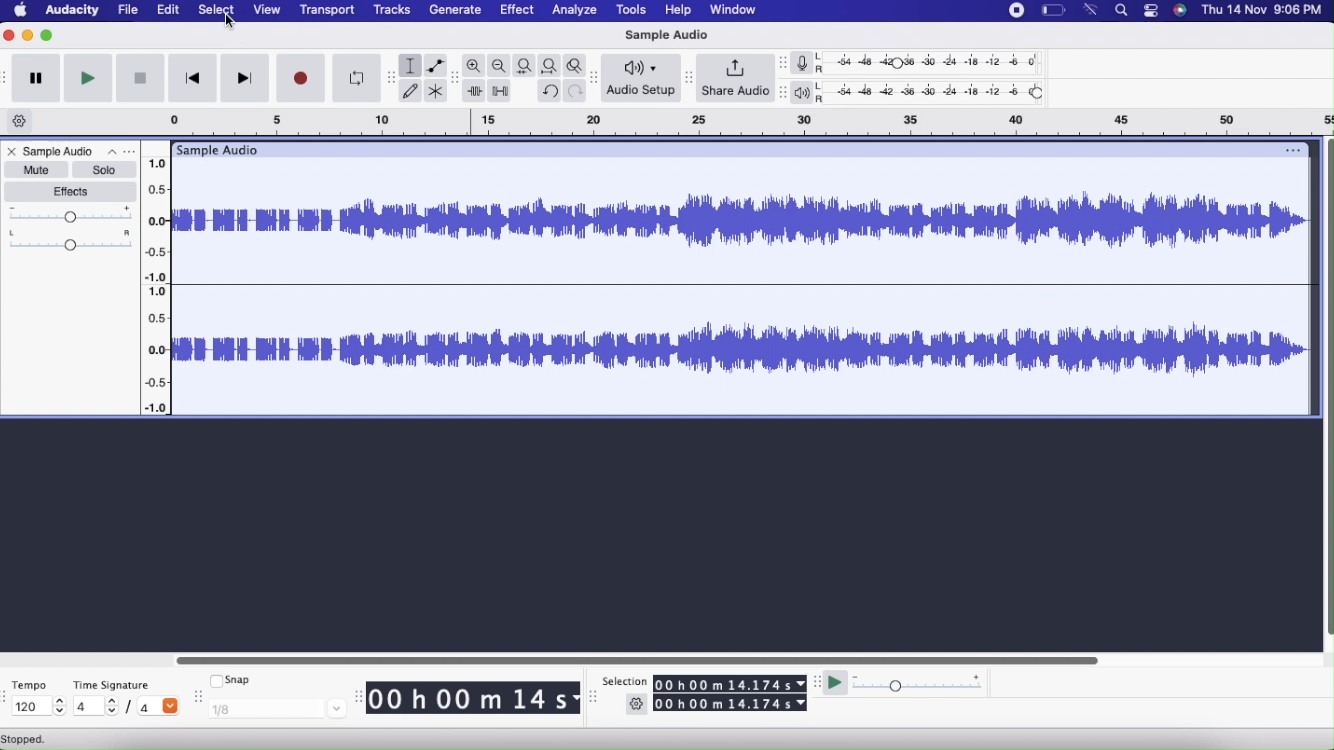  What do you see at coordinates (806, 92) in the screenshot?
I see `Playback meter` at bounding box center [806, 92].